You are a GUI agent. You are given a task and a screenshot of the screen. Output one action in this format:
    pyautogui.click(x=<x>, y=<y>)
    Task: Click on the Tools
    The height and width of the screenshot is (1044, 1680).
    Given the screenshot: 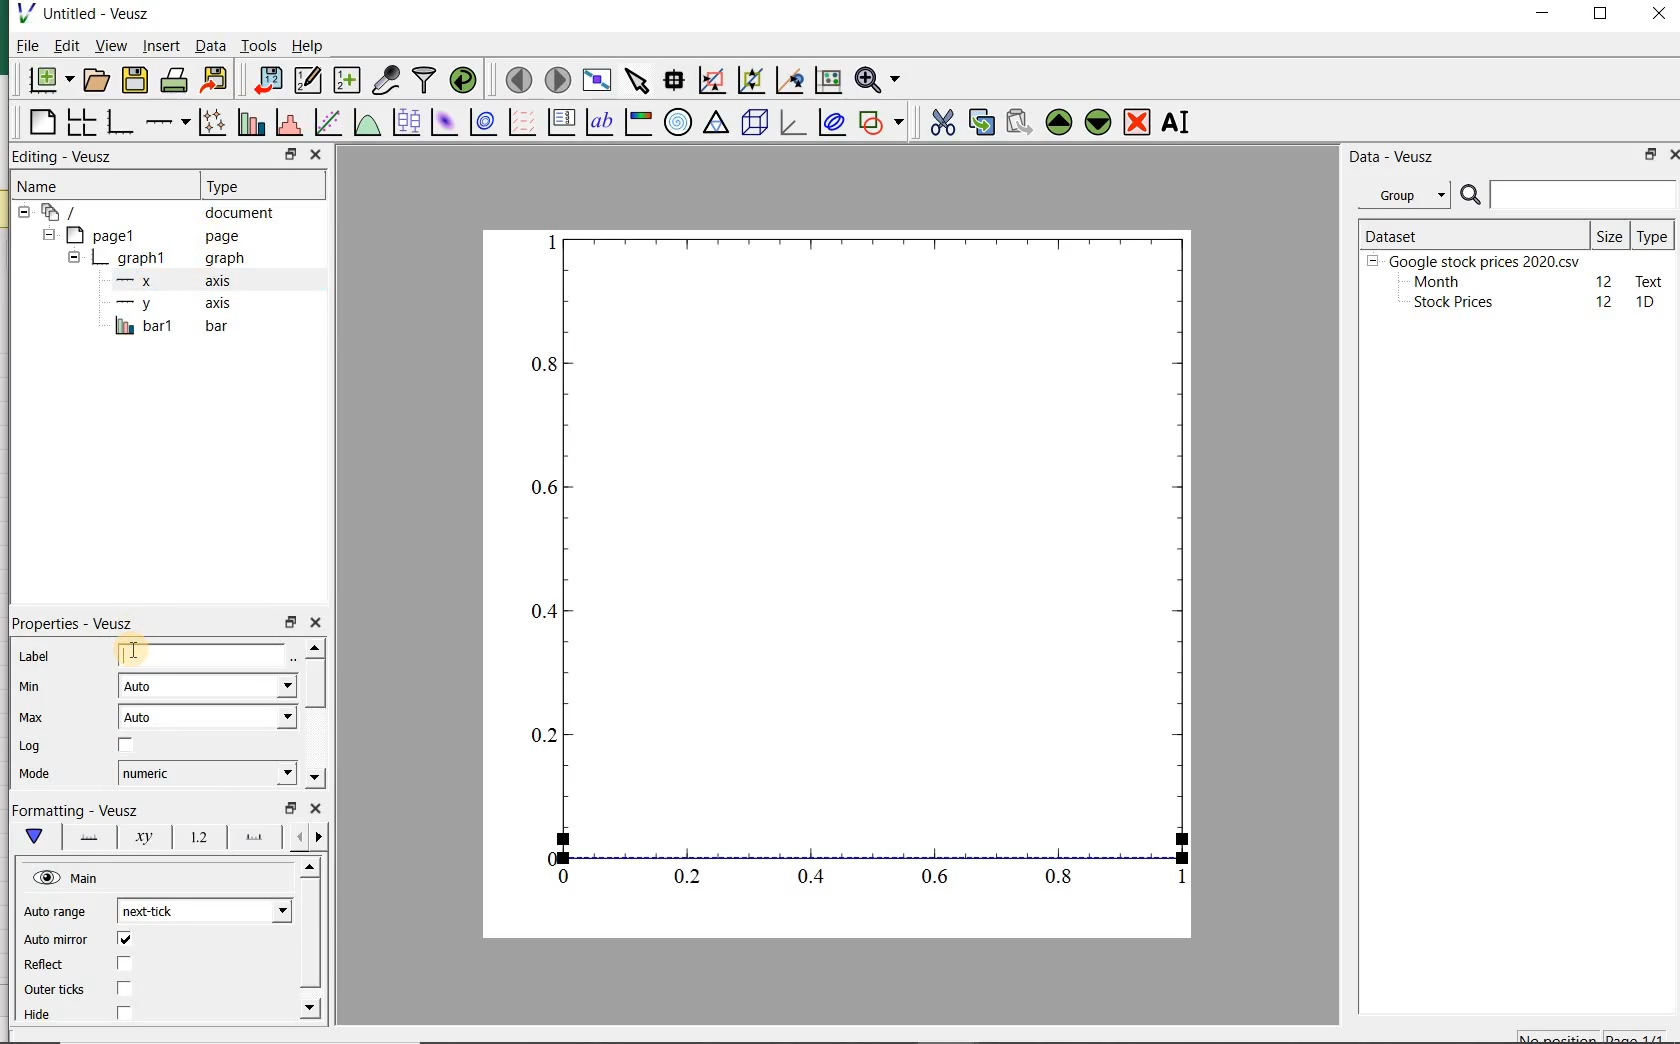 What is the action you would take?
    pyautogui.click(x=258, y=46)
    